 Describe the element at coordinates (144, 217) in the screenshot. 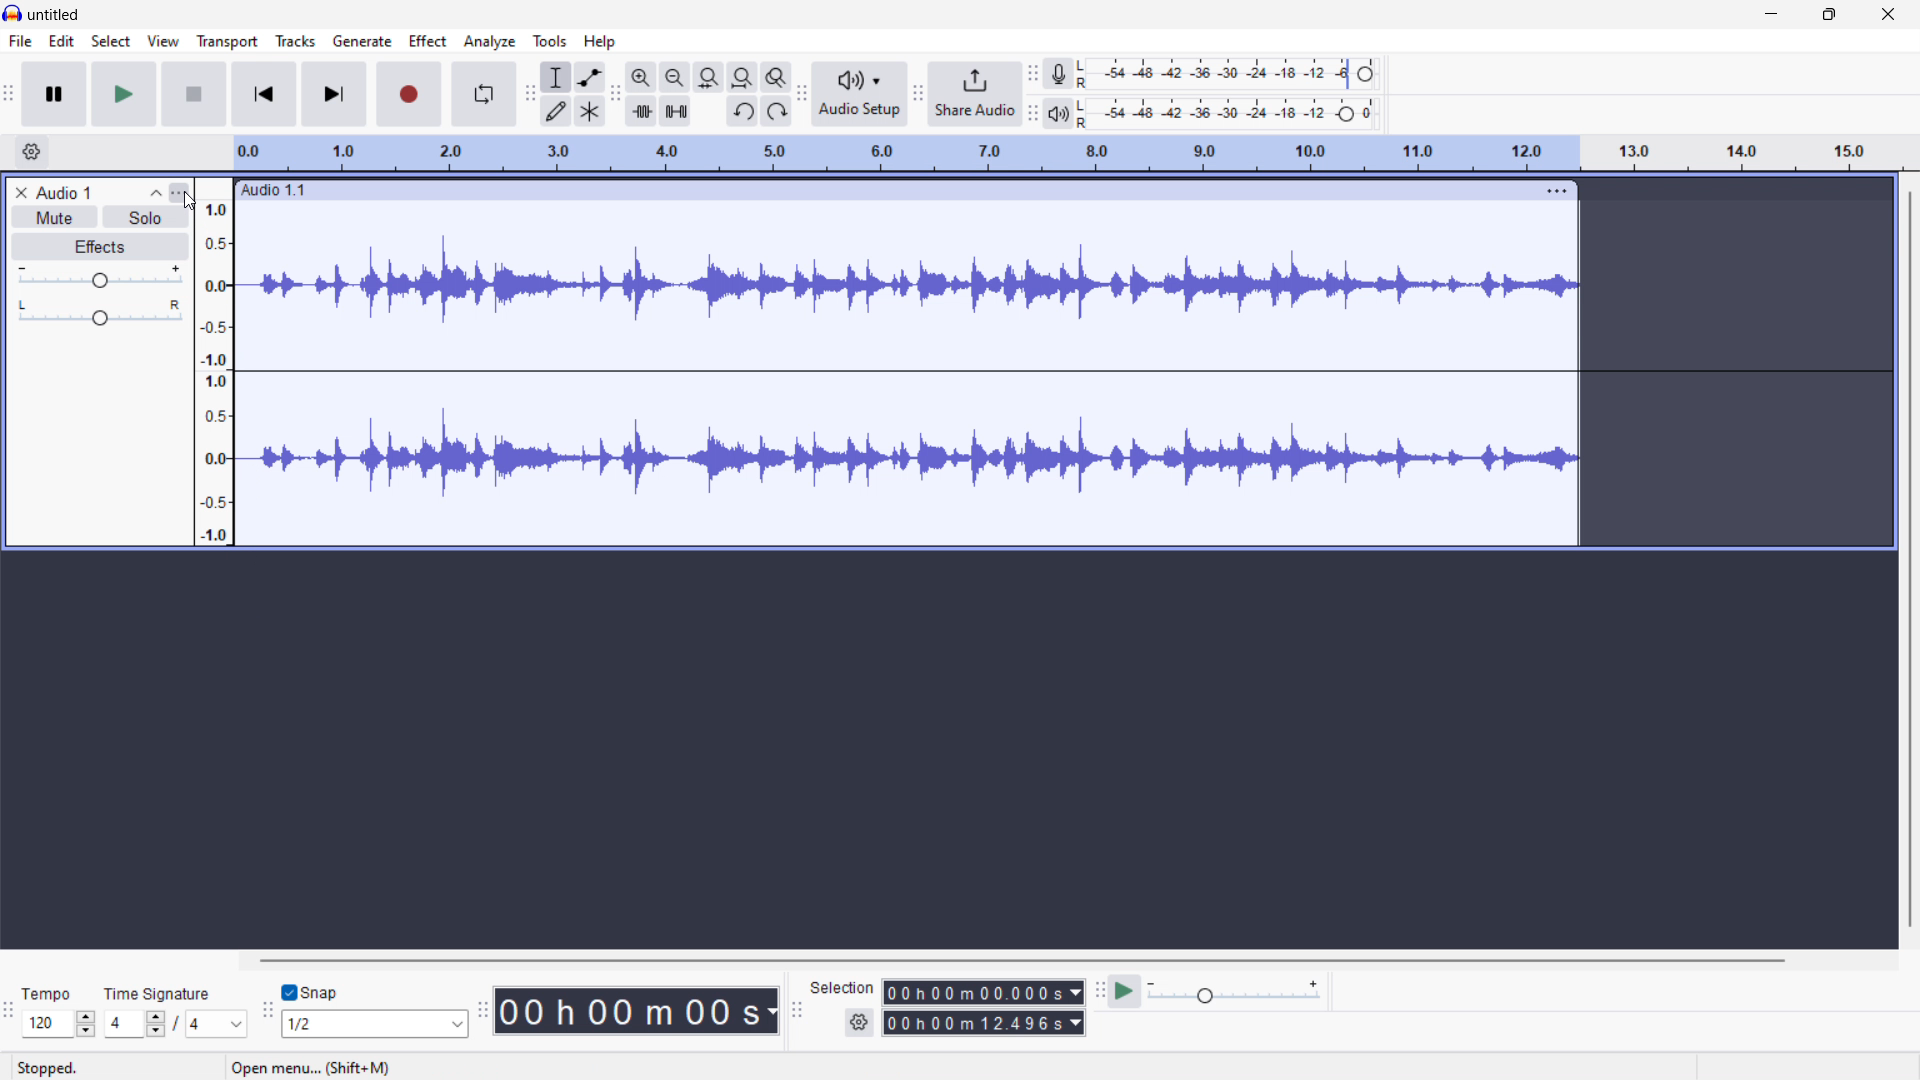

I see `solo` at that location.